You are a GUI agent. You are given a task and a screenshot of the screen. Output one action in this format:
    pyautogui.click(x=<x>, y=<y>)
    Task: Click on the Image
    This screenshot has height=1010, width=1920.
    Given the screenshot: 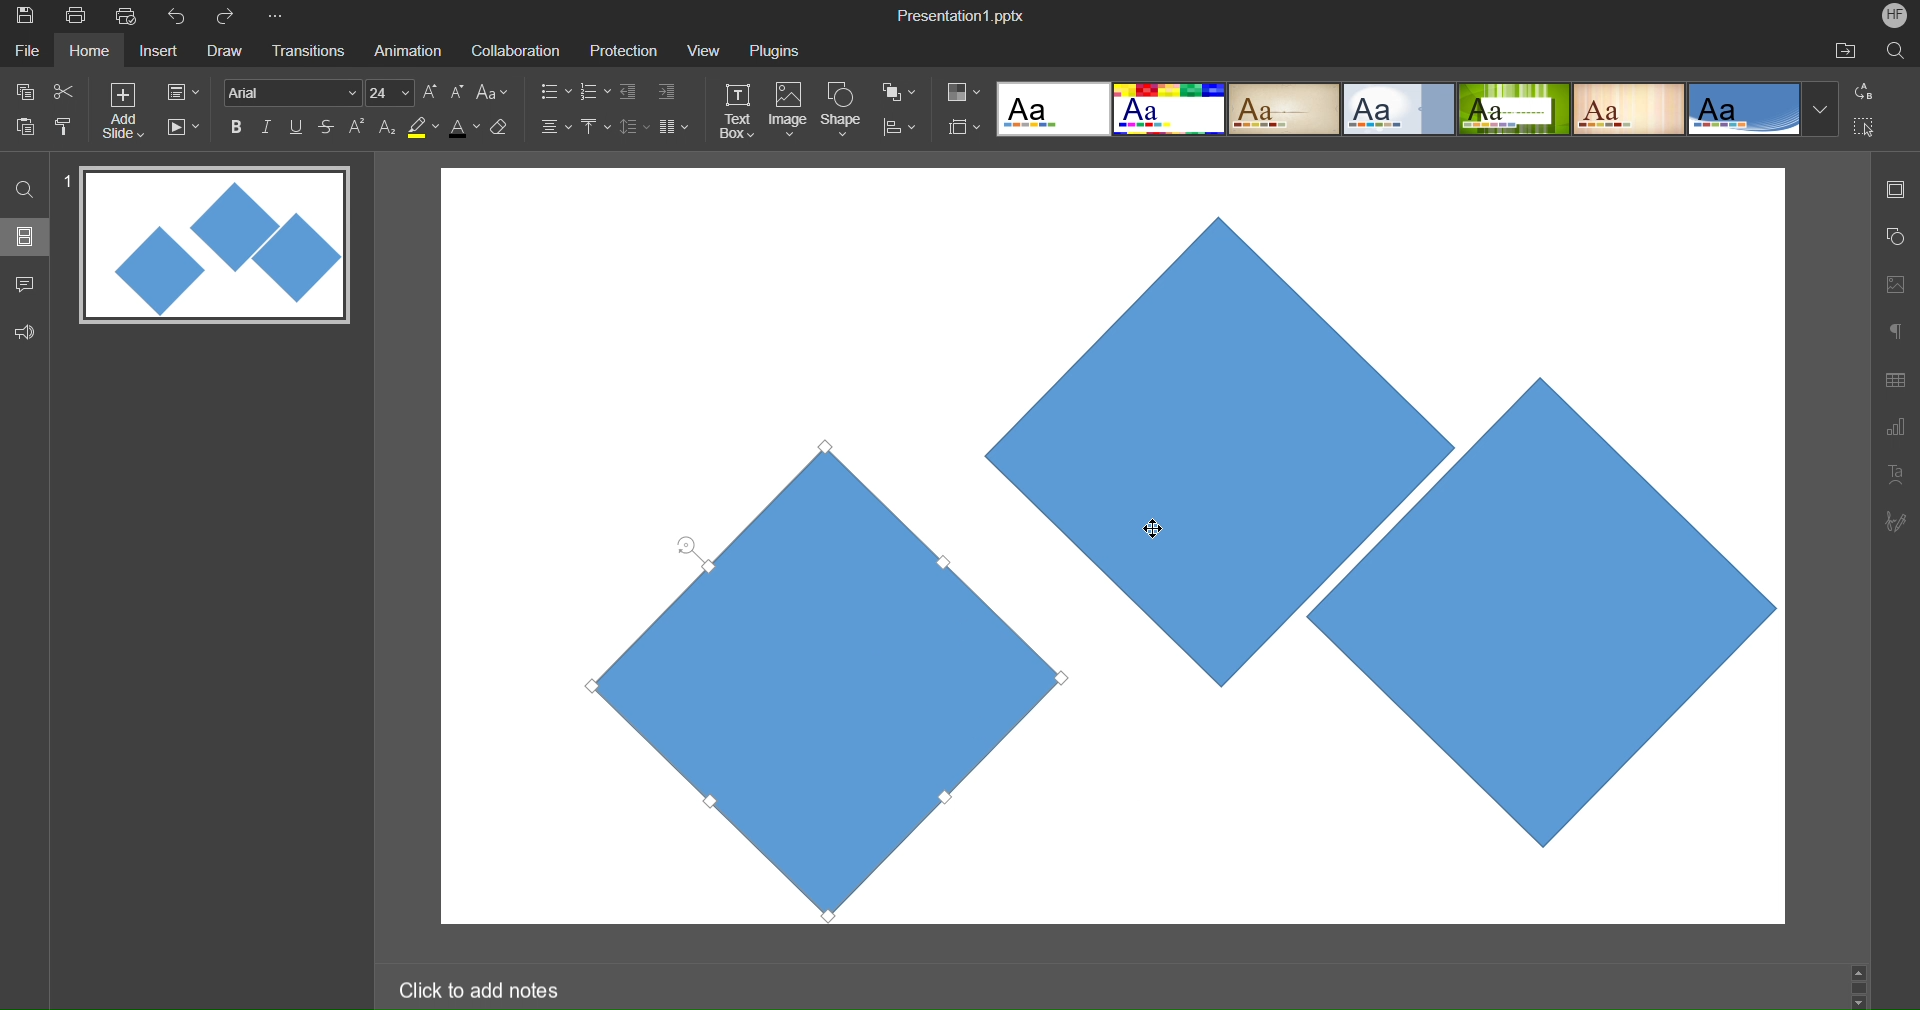 What is the action you would take?
    pyautogui.click(x=788, y=112)
    